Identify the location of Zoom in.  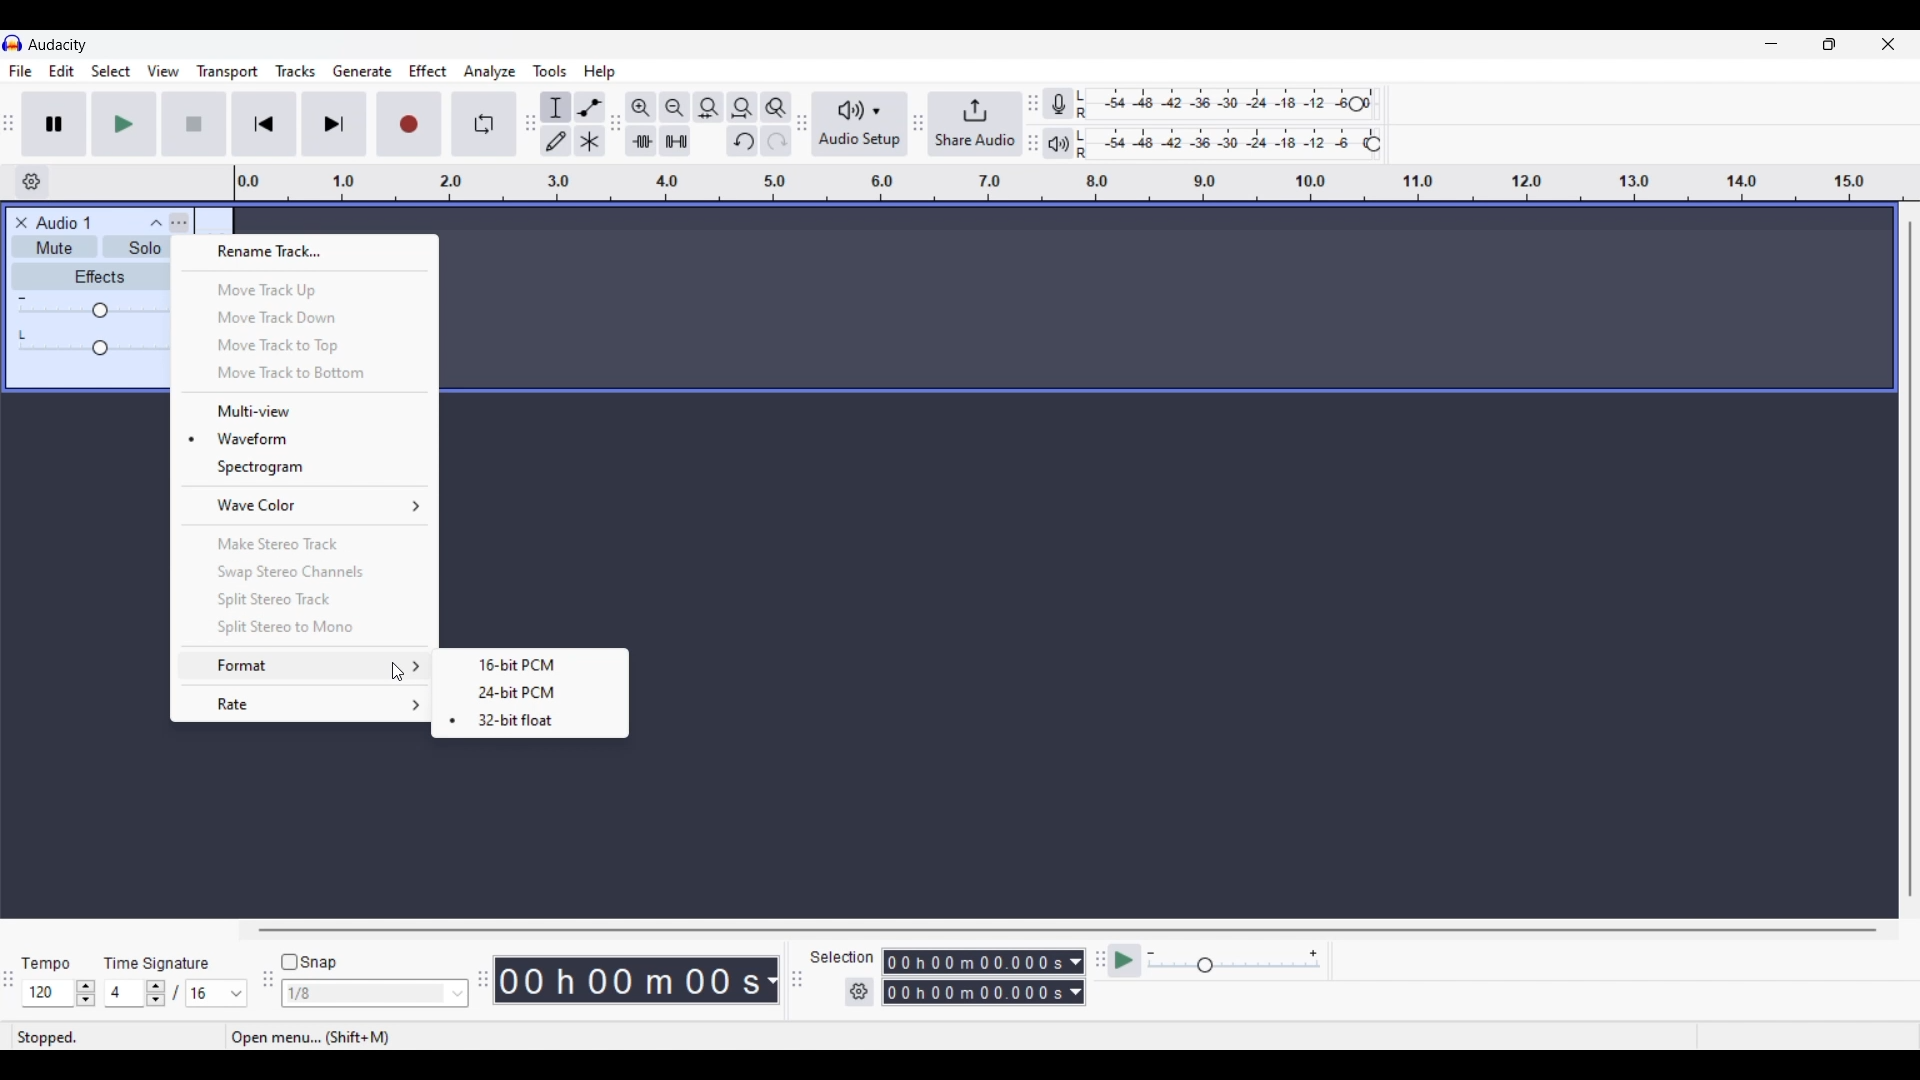
(640, 107).